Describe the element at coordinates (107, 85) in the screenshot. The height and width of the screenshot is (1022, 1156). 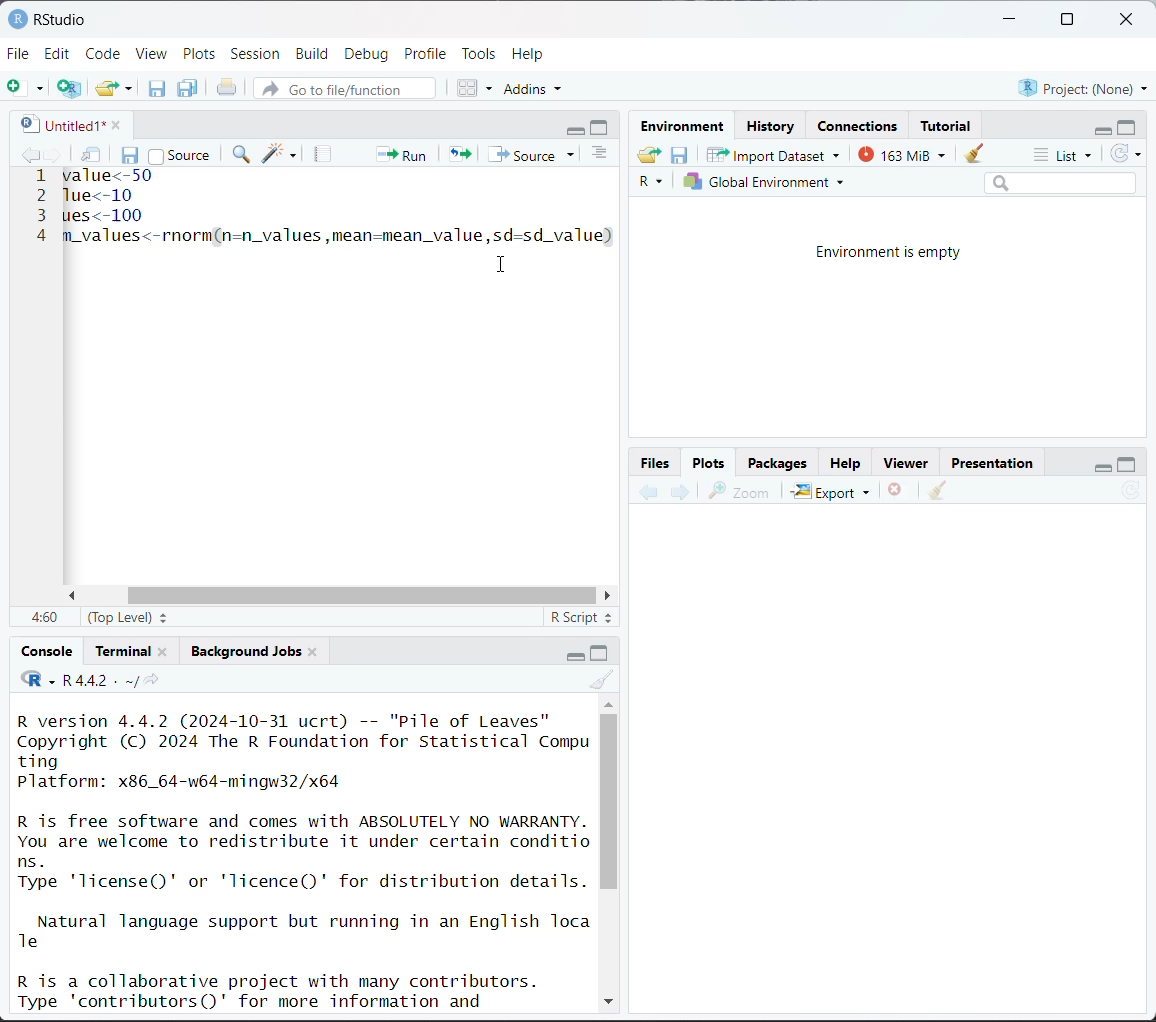
I see `open an existing file` at that location.